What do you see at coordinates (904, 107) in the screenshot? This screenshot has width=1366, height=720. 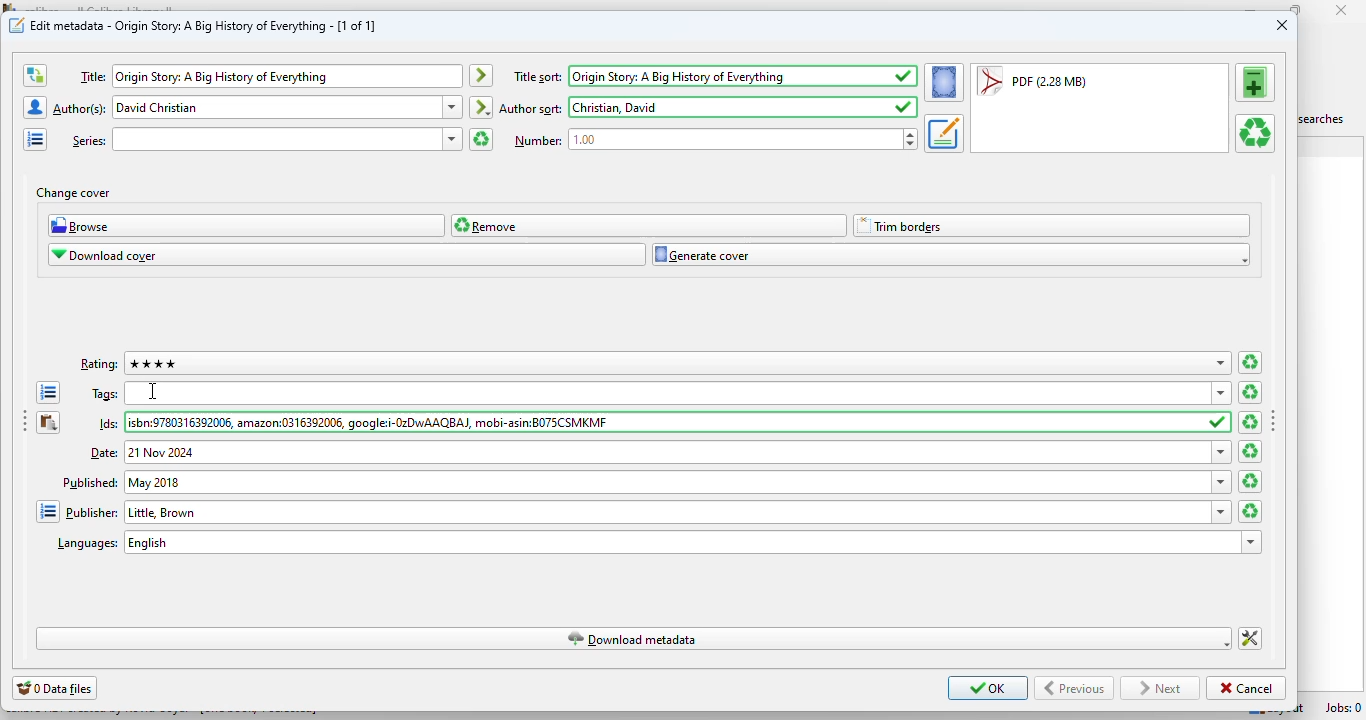 I see `saved` at bounding box center [904, 107].